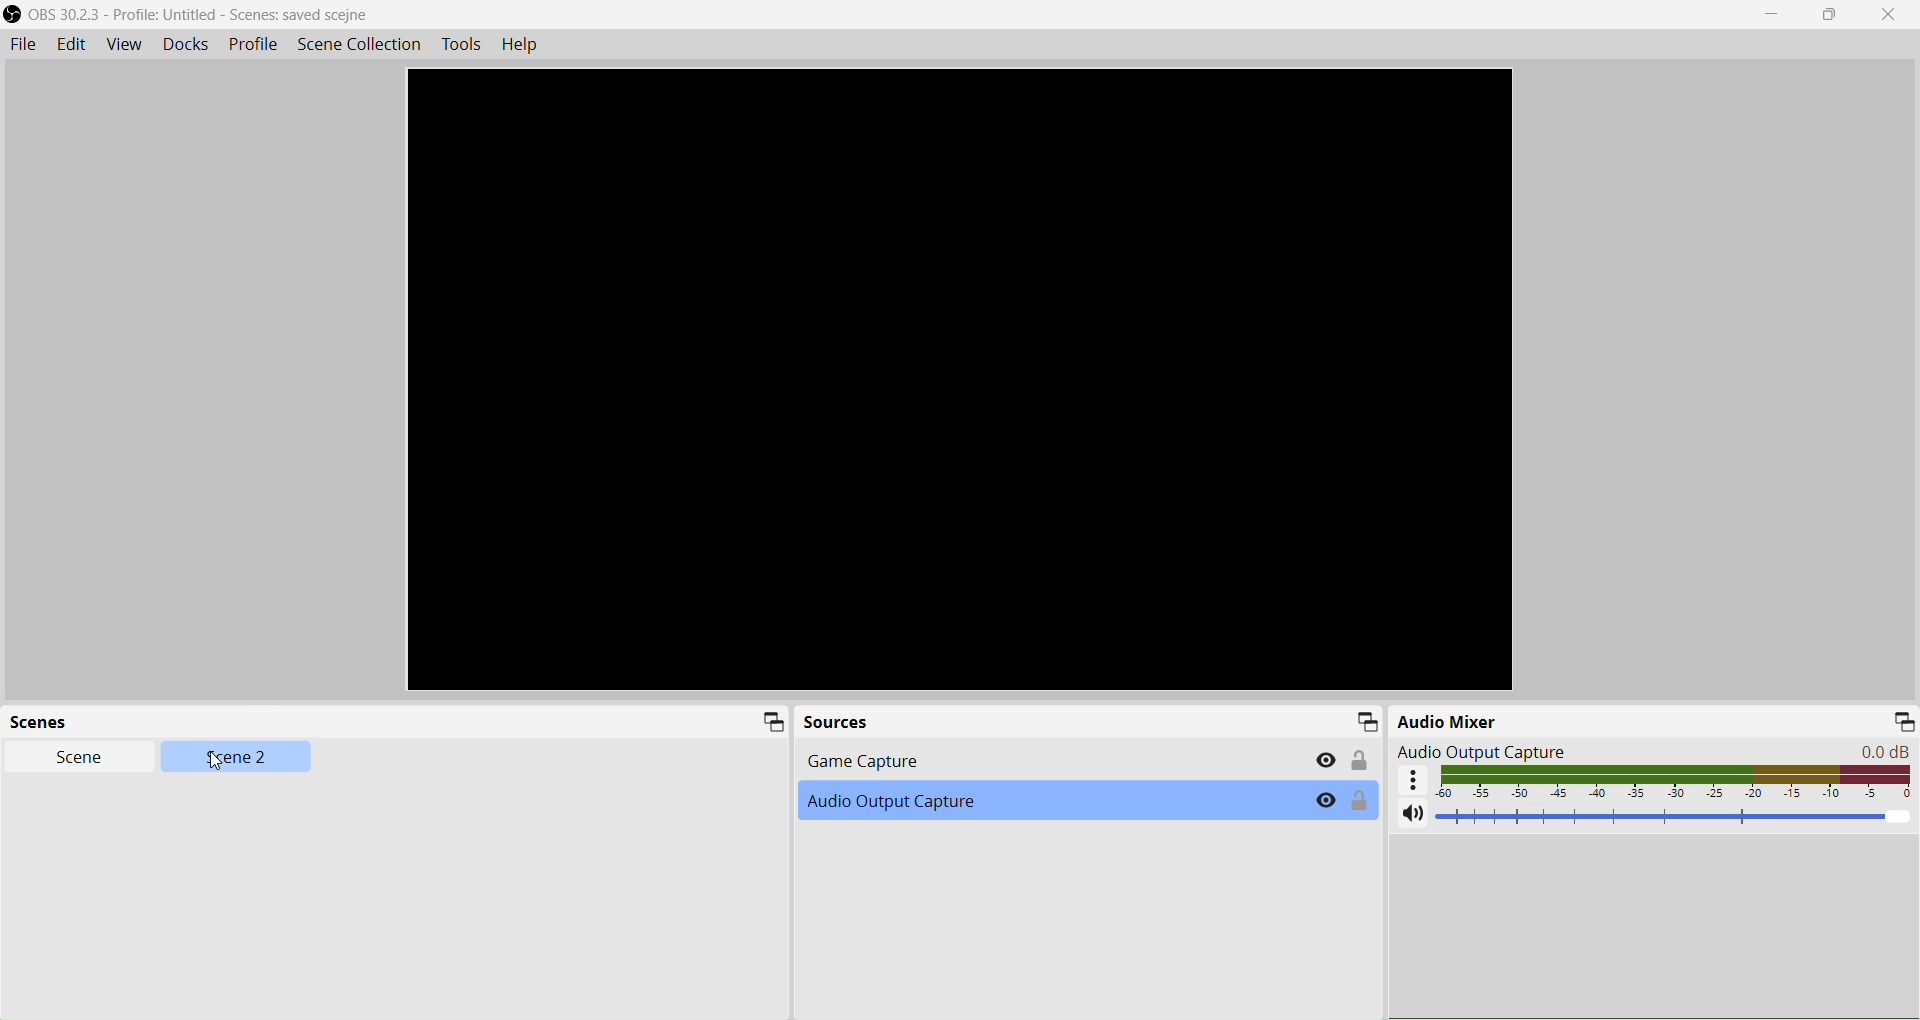 Image resolution: width=1920 pixels, height=1020 pixels. Describe the element at coordinates (216, 760) in the screenshot. I see `Cursor` at that location.